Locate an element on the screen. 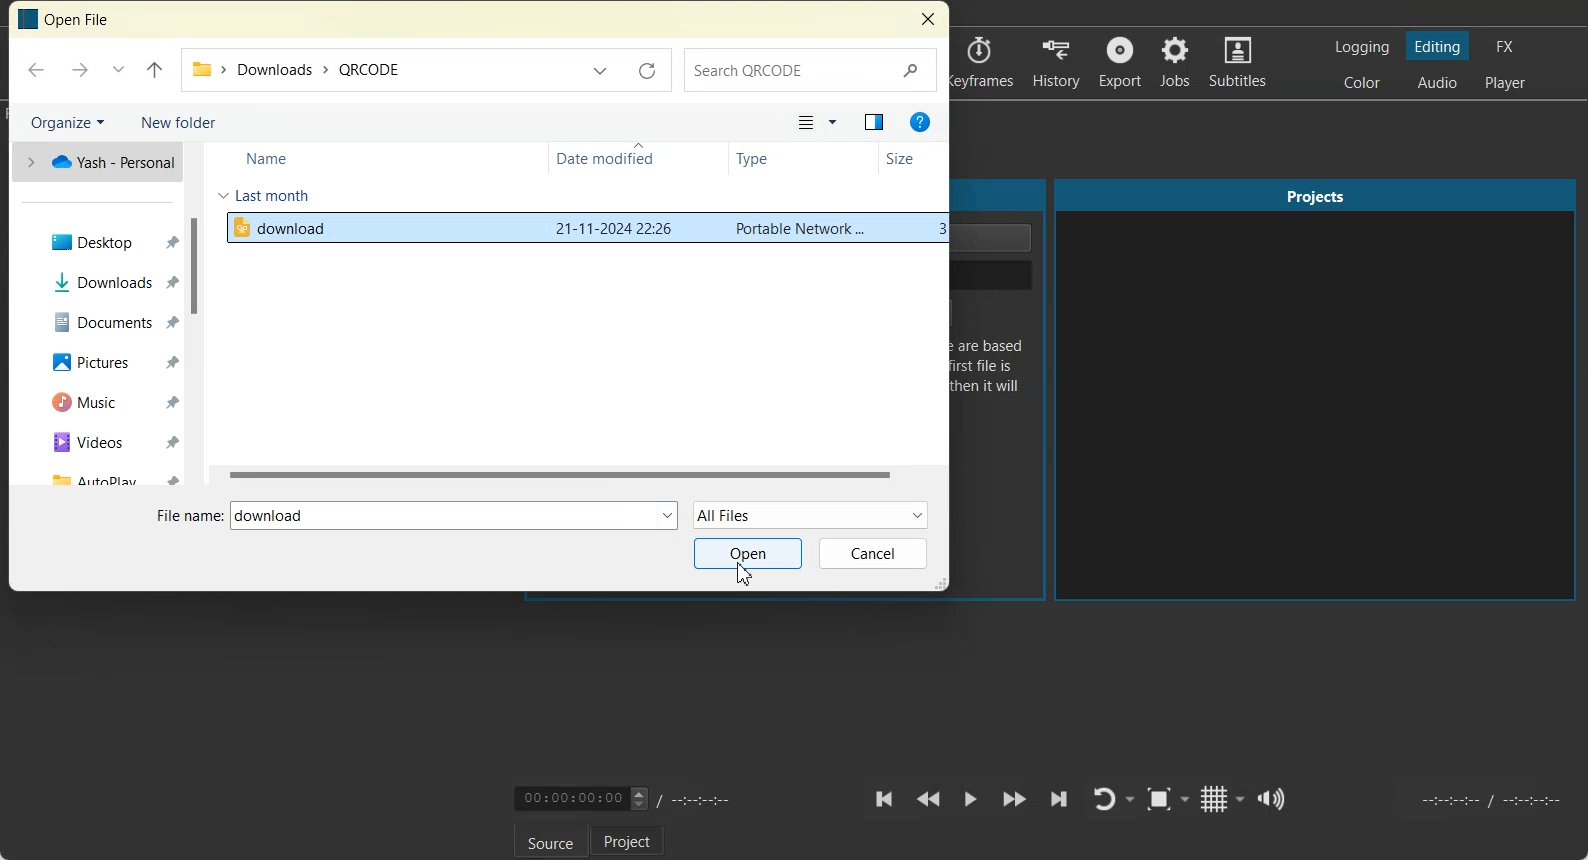 The image size is (1588, 860). Toggle paly or pause is located at coordinates (969, 800).